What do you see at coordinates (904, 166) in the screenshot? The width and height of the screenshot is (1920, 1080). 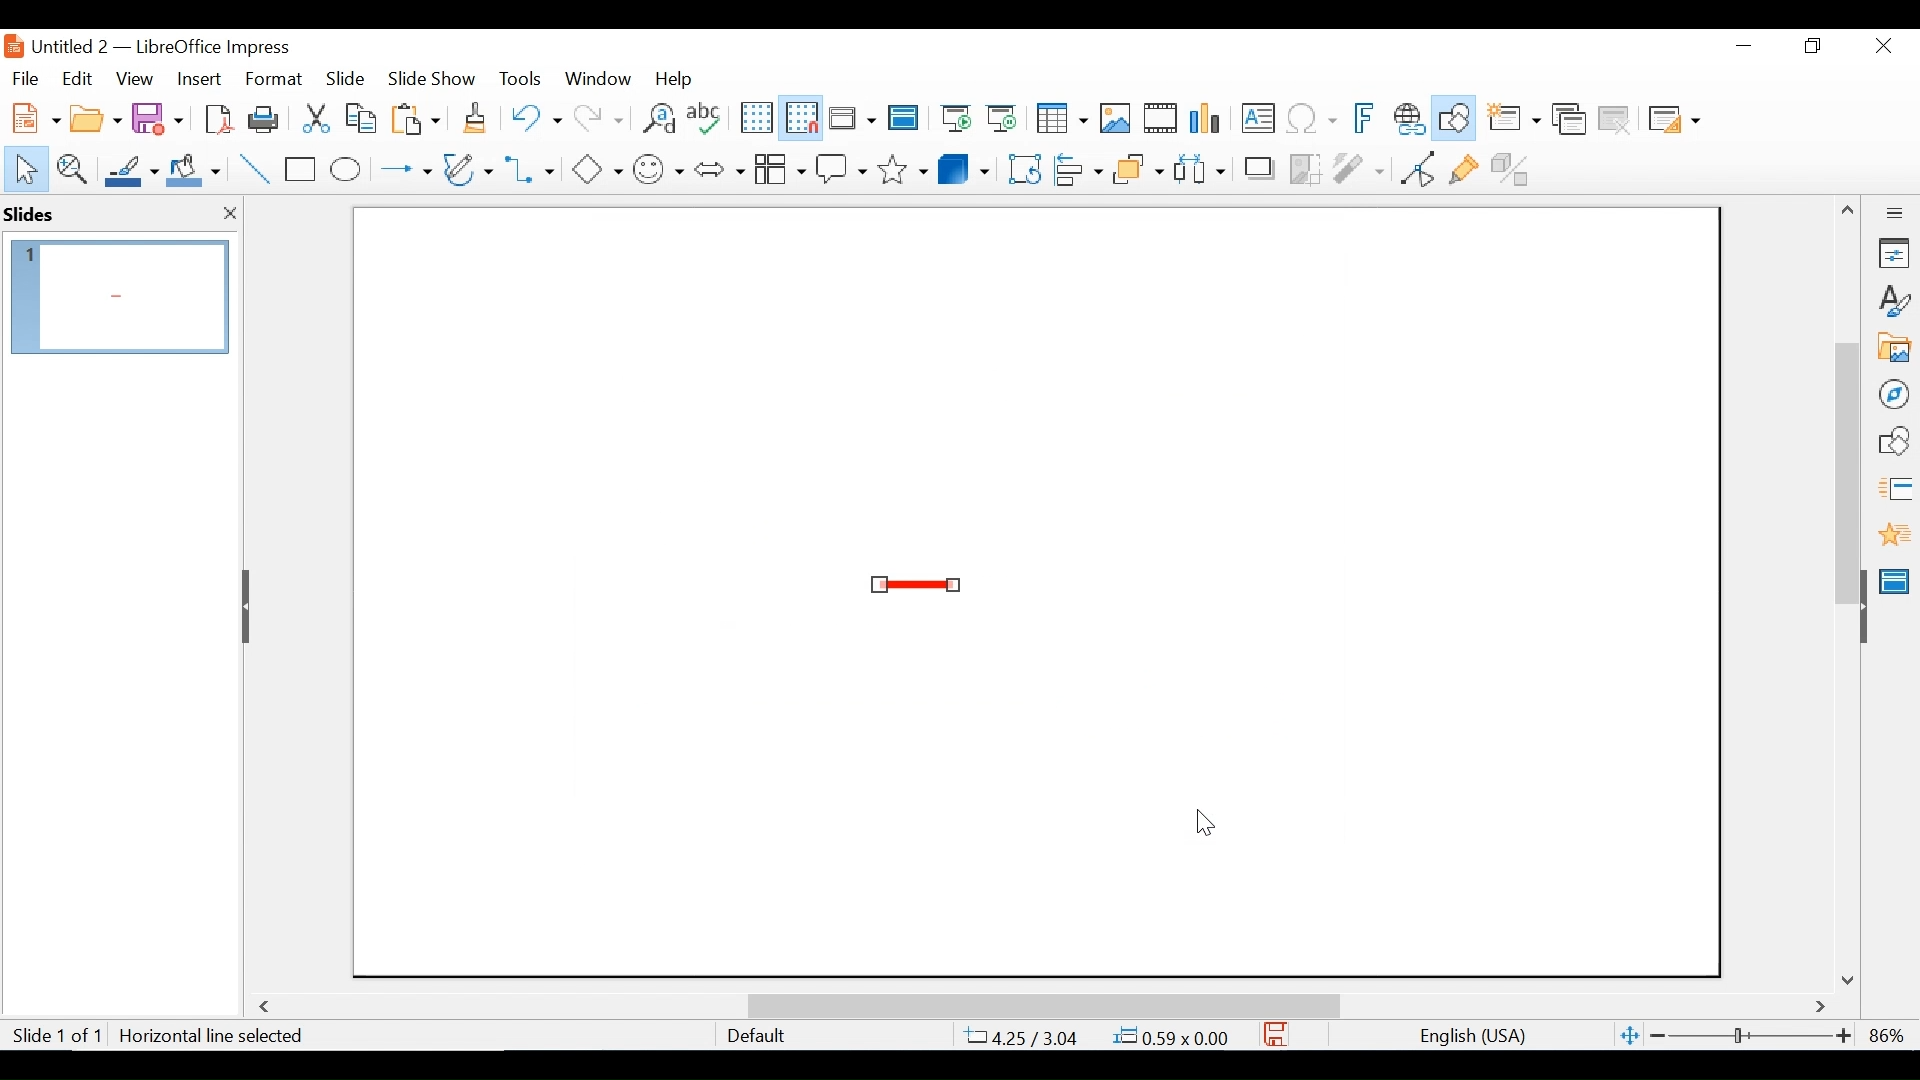 I see `Stars and Banners` at bounding box center [904, 166].